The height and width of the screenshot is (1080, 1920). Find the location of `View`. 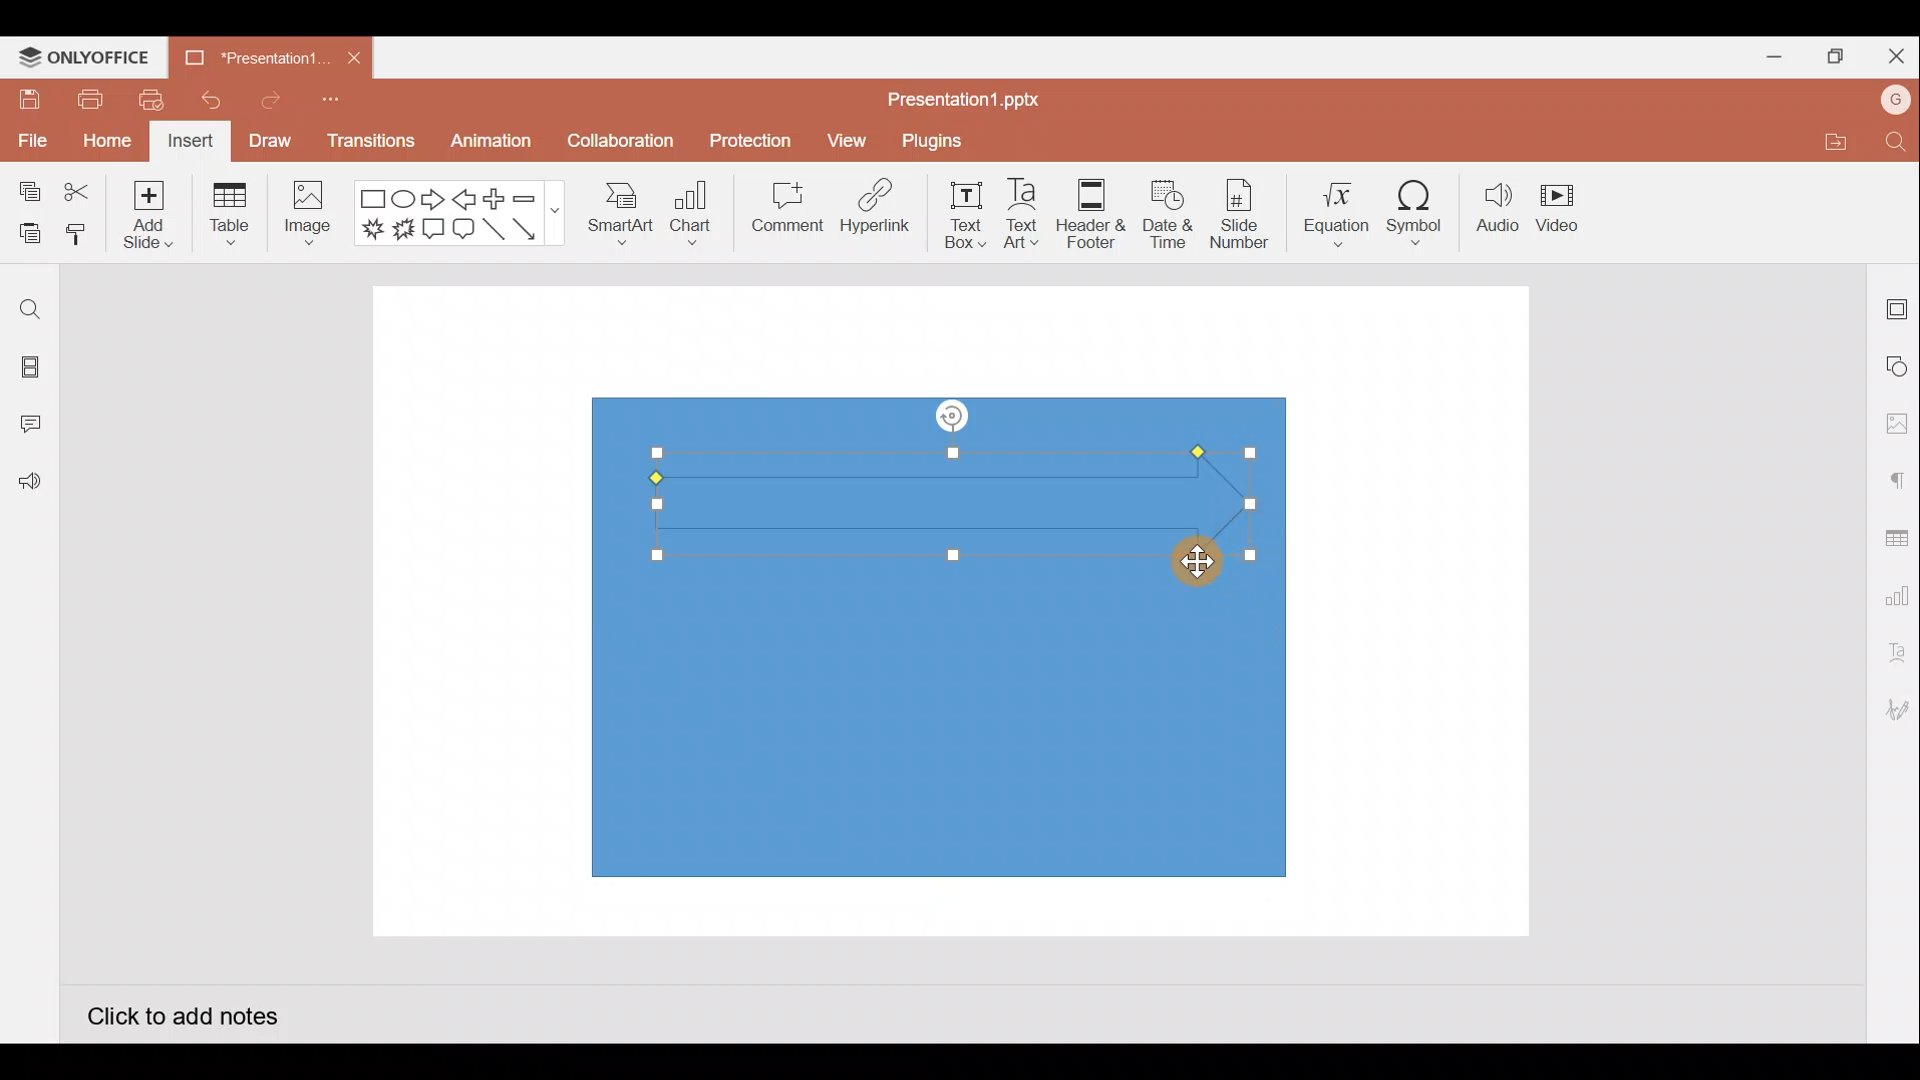

View is located at coordinates (850, 136).